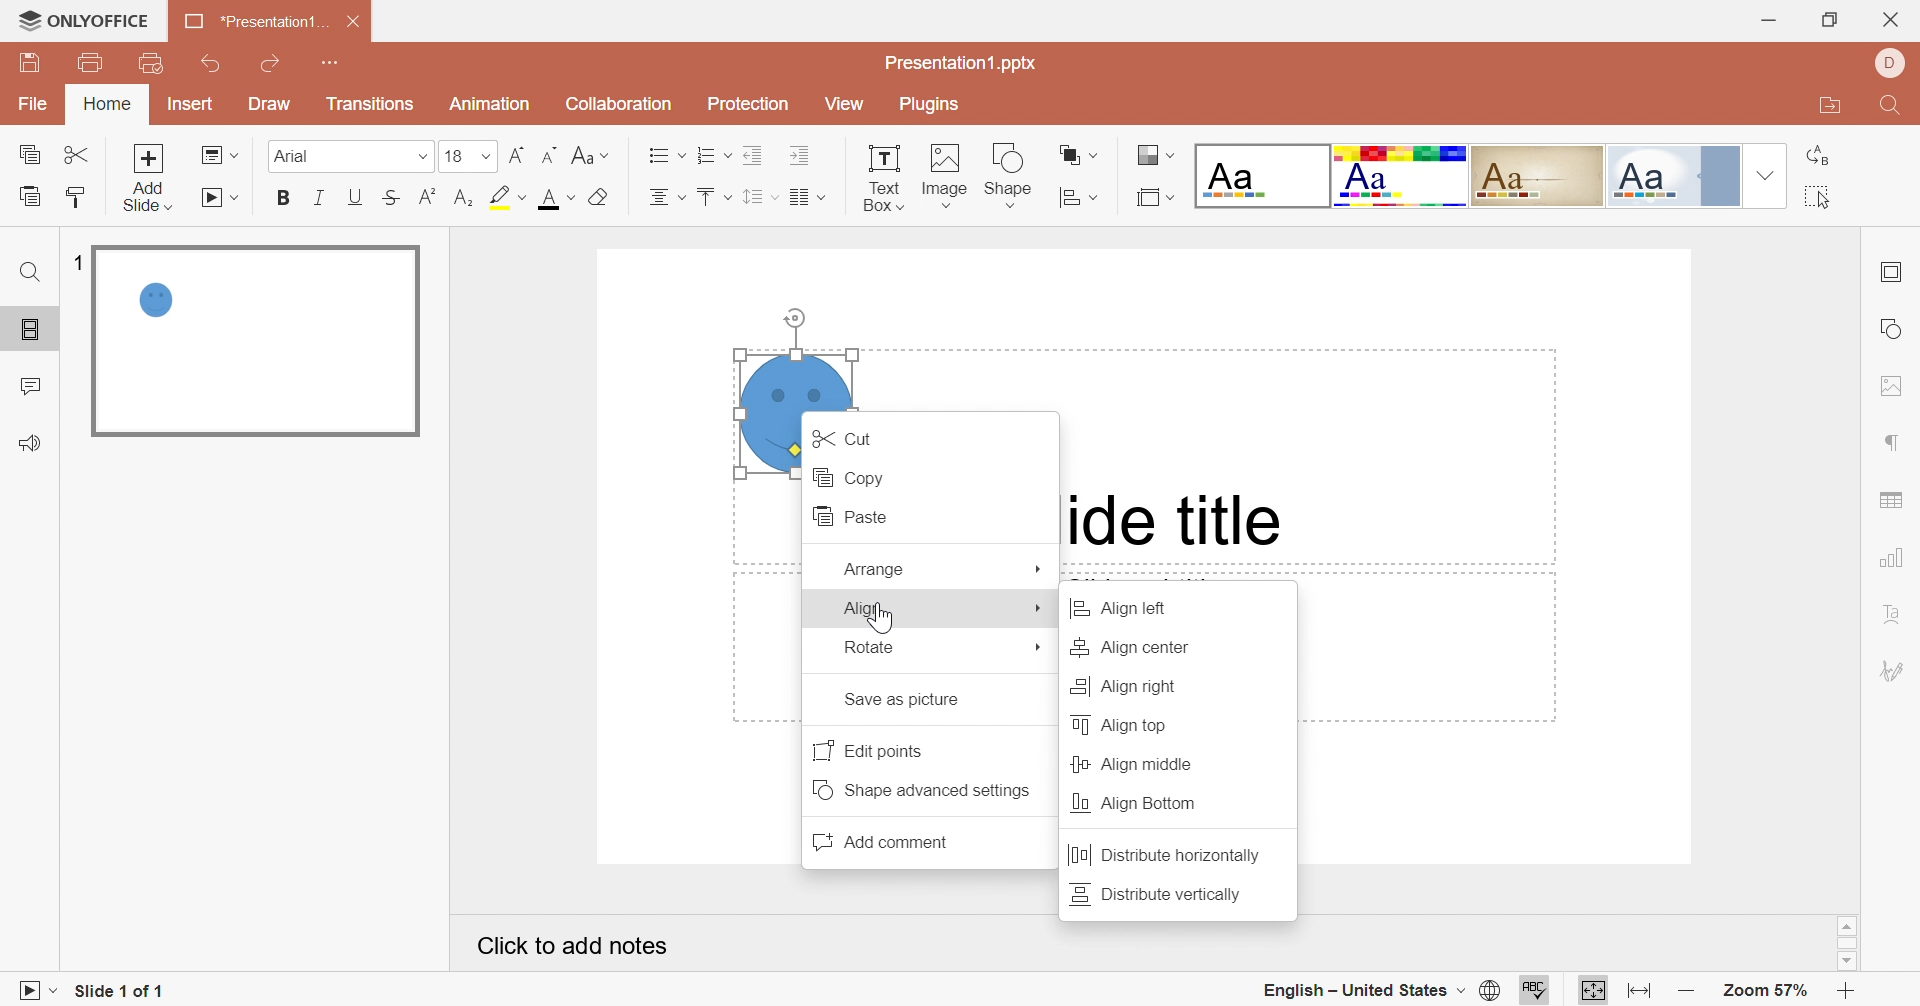  Describe the element at coordinates (801, 157) in the screenshot. I see `Increase Indent` at that location.